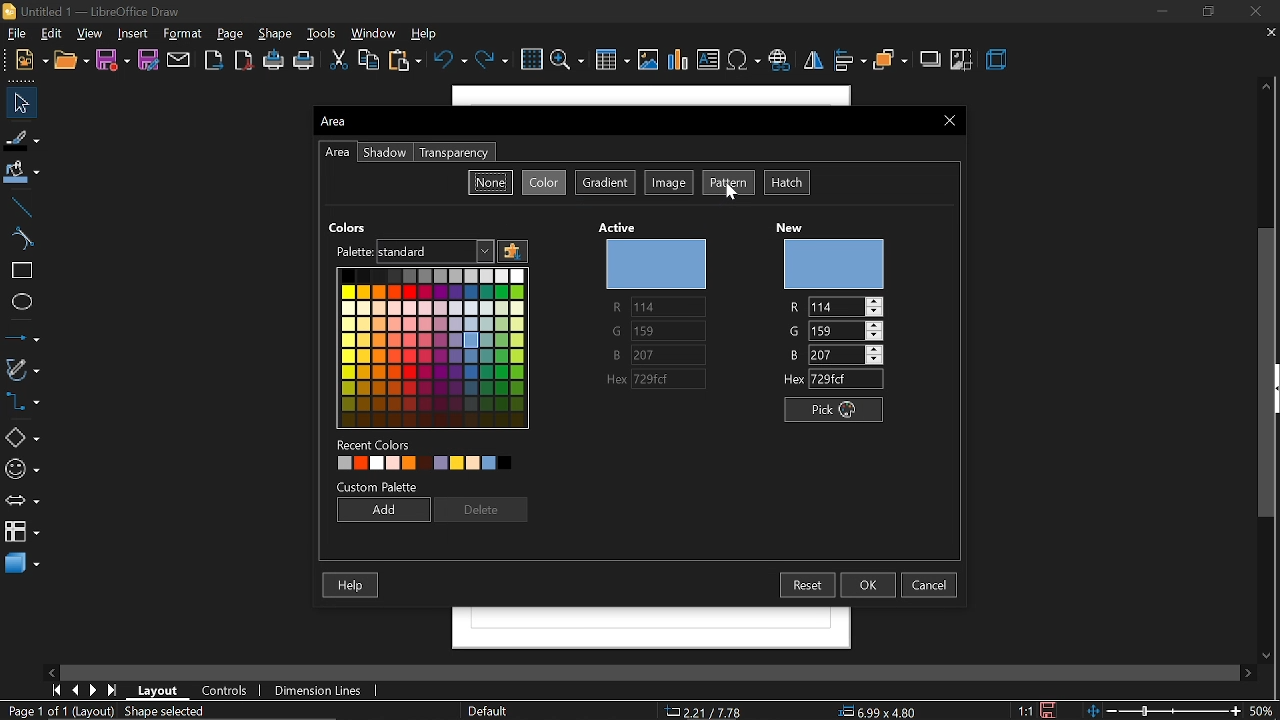  What do you see at coordinates (490, 711) in the screenshot?
I see `page style` at bounding box center [490, 711].